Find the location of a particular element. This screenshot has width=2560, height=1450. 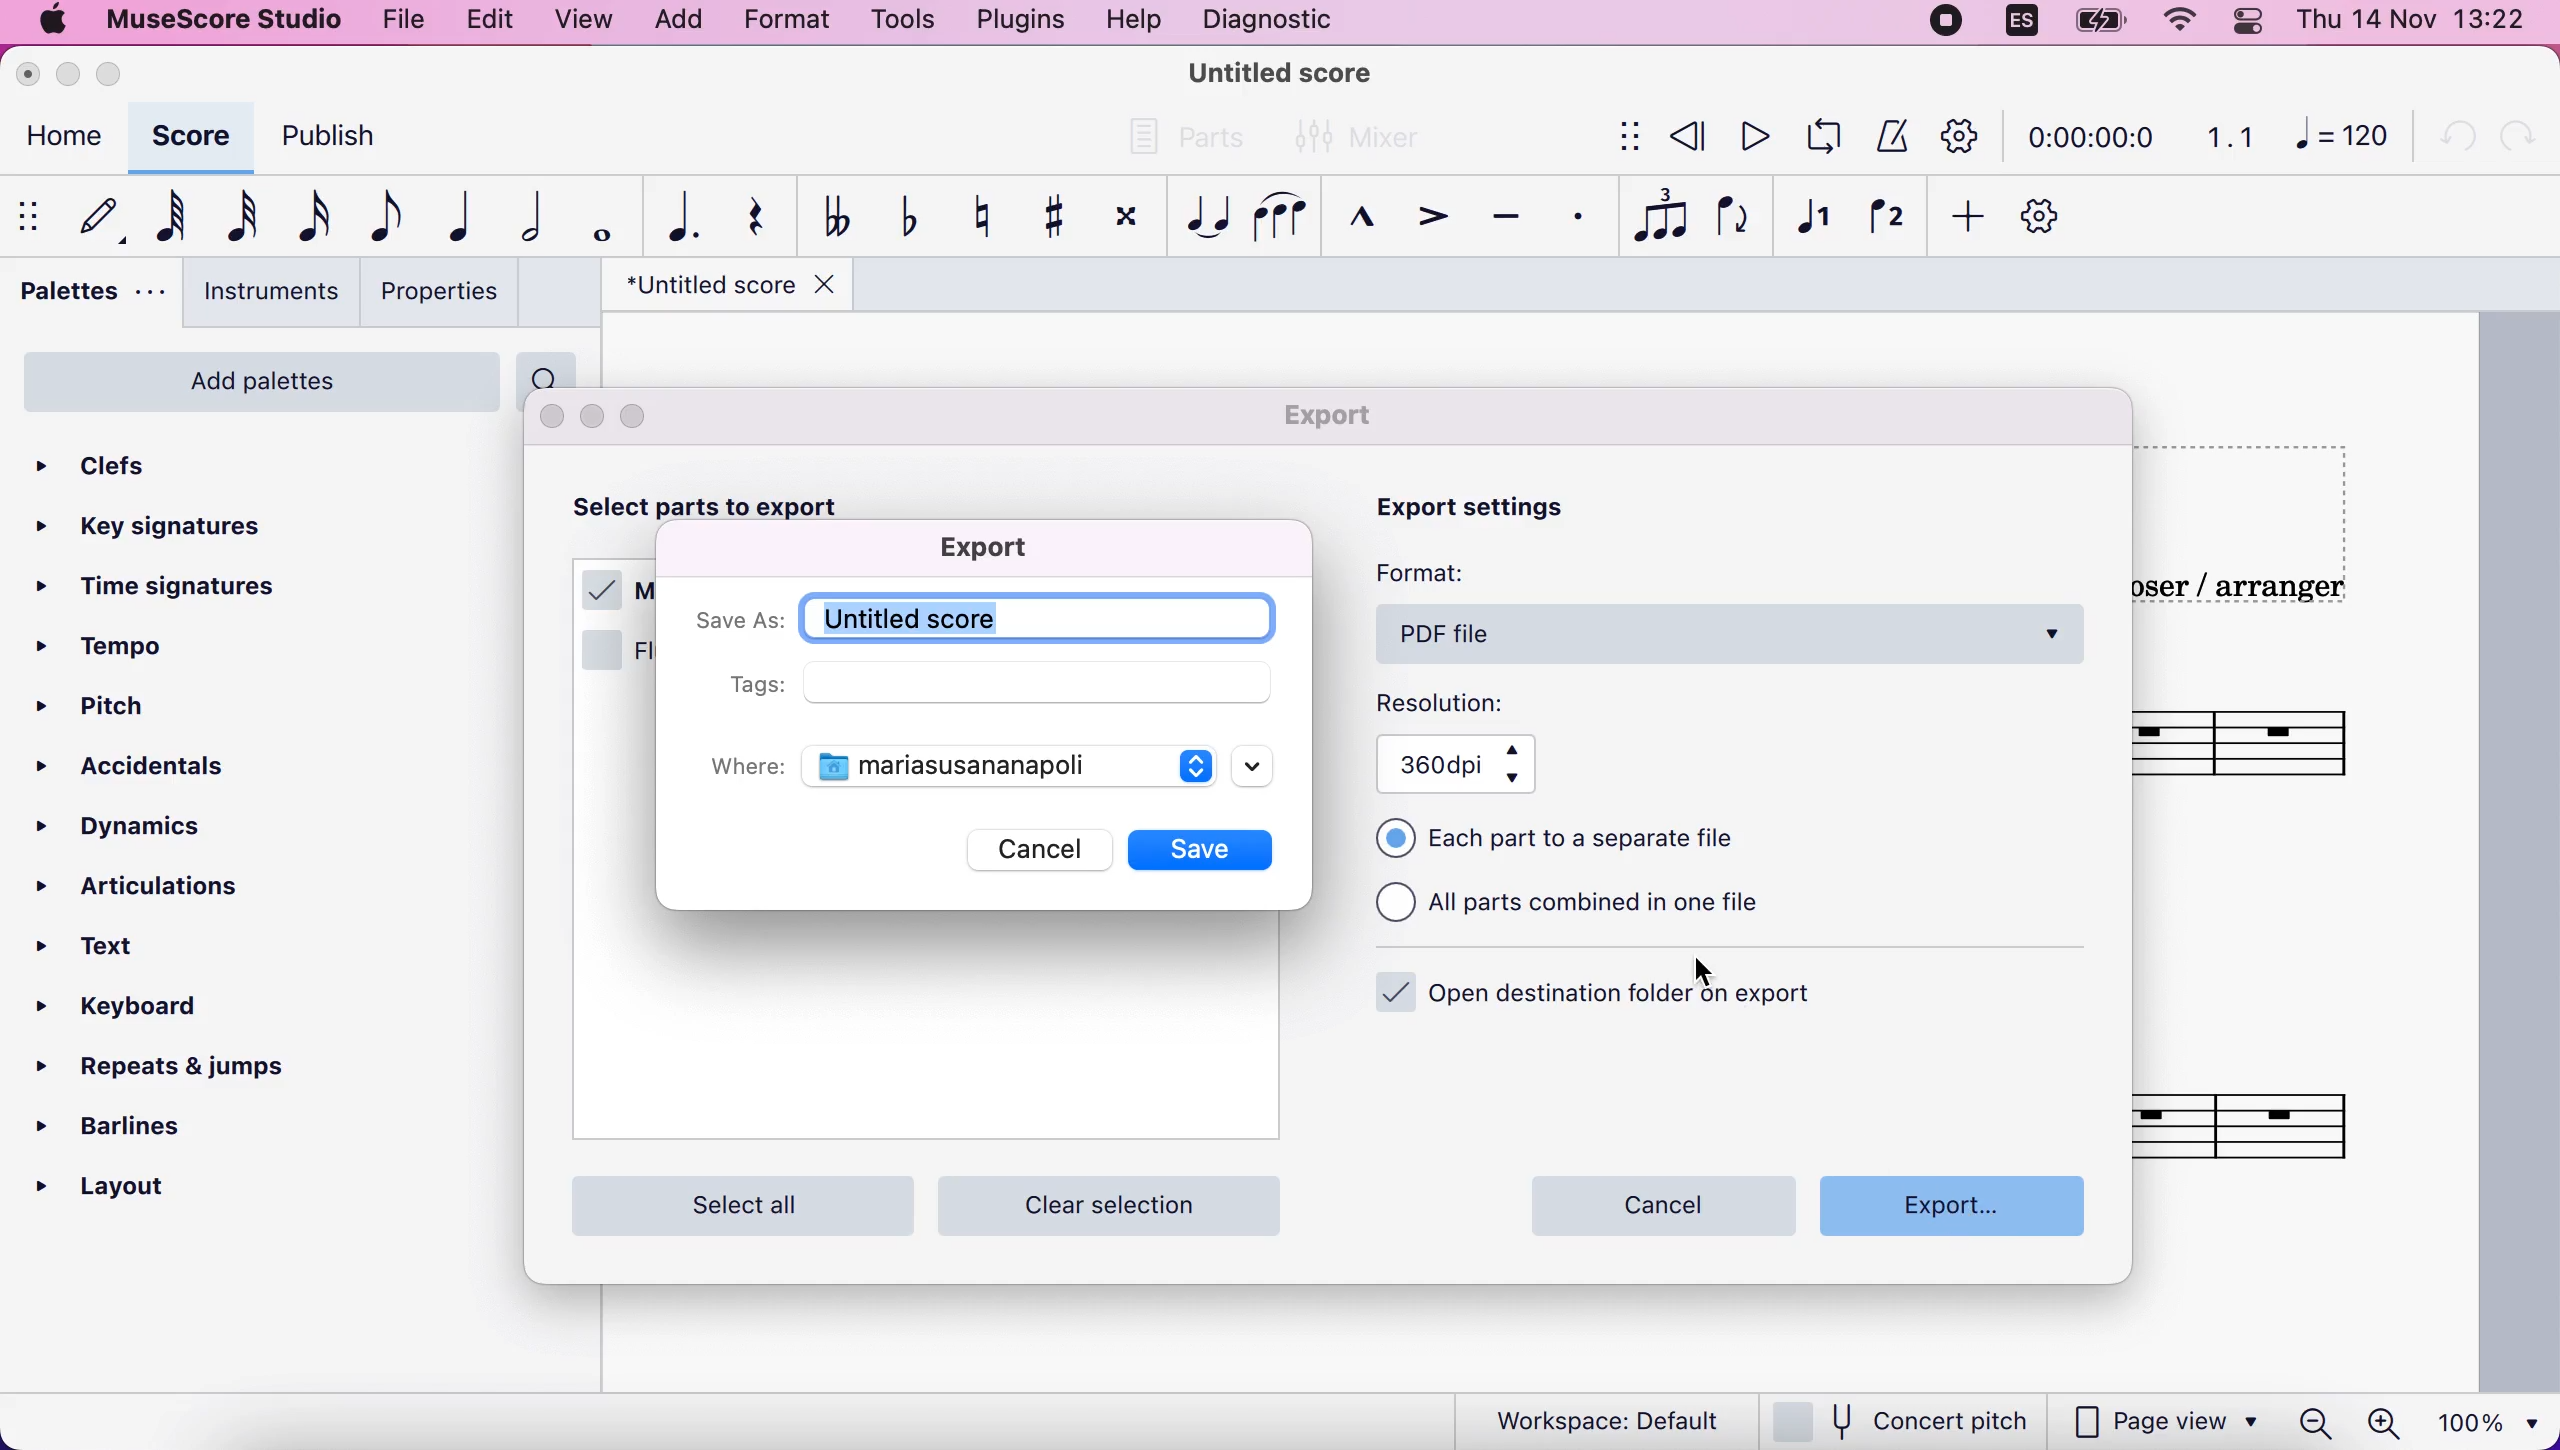

tenuto is located at coordinates (1507, 222).